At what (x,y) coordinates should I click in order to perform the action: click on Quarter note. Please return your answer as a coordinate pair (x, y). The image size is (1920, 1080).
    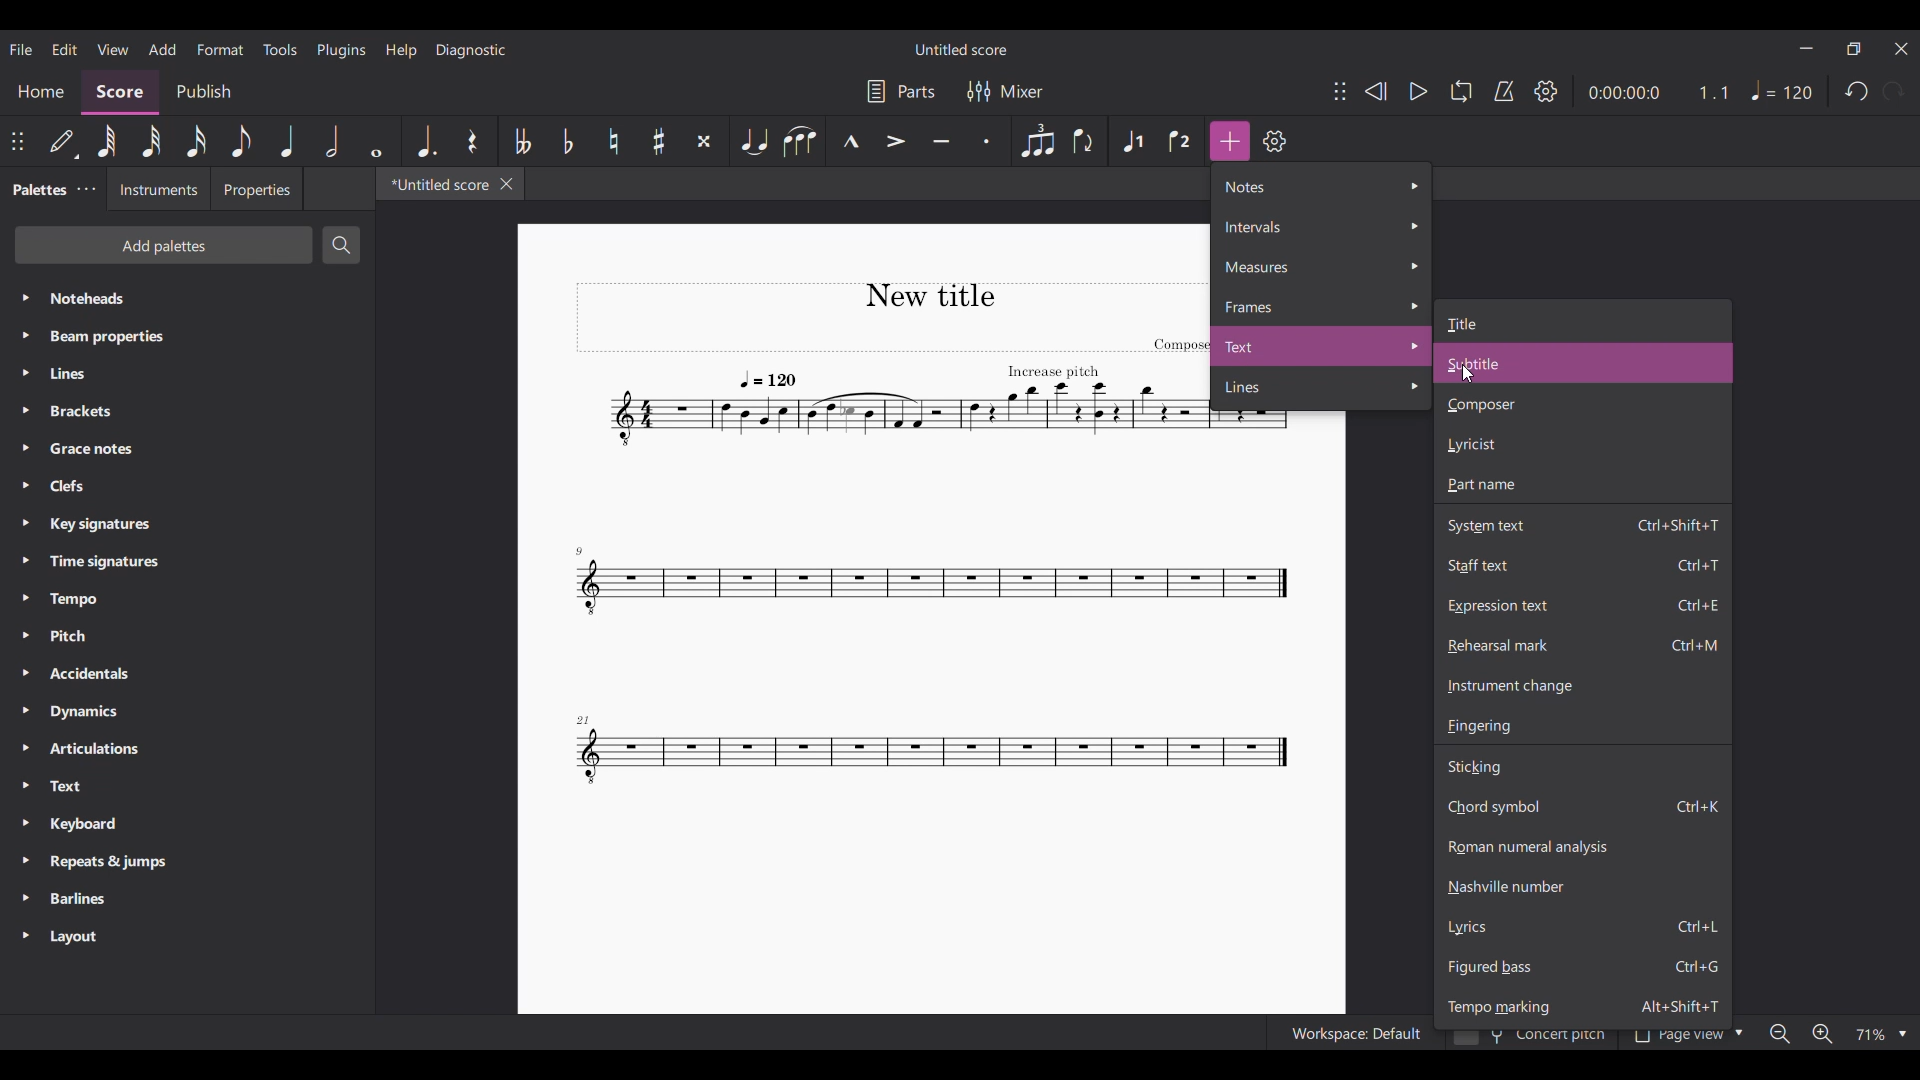
    Looking at the image, I should click on (287, 141).